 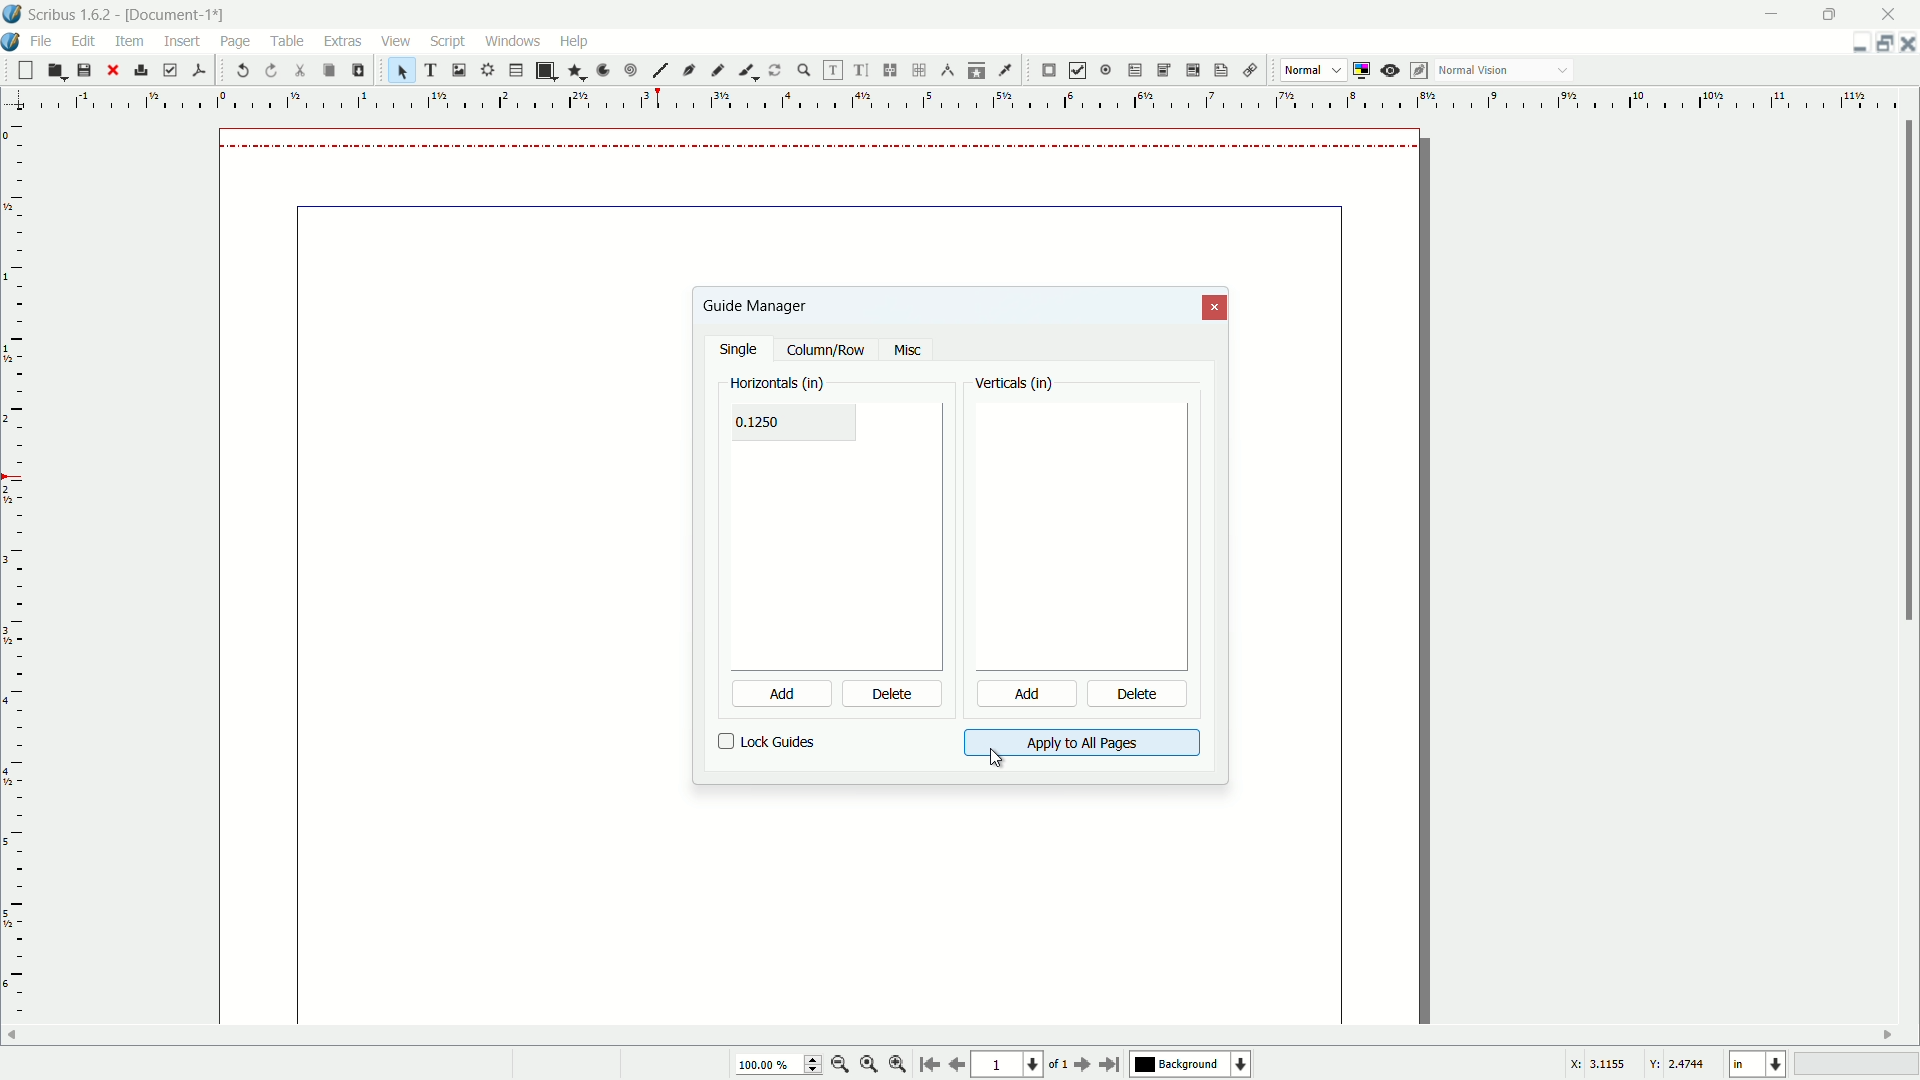 What do you see at coordinates (804, 69) in the screenshot?
I see `zoom in or out` at bounding box center [804, 69].